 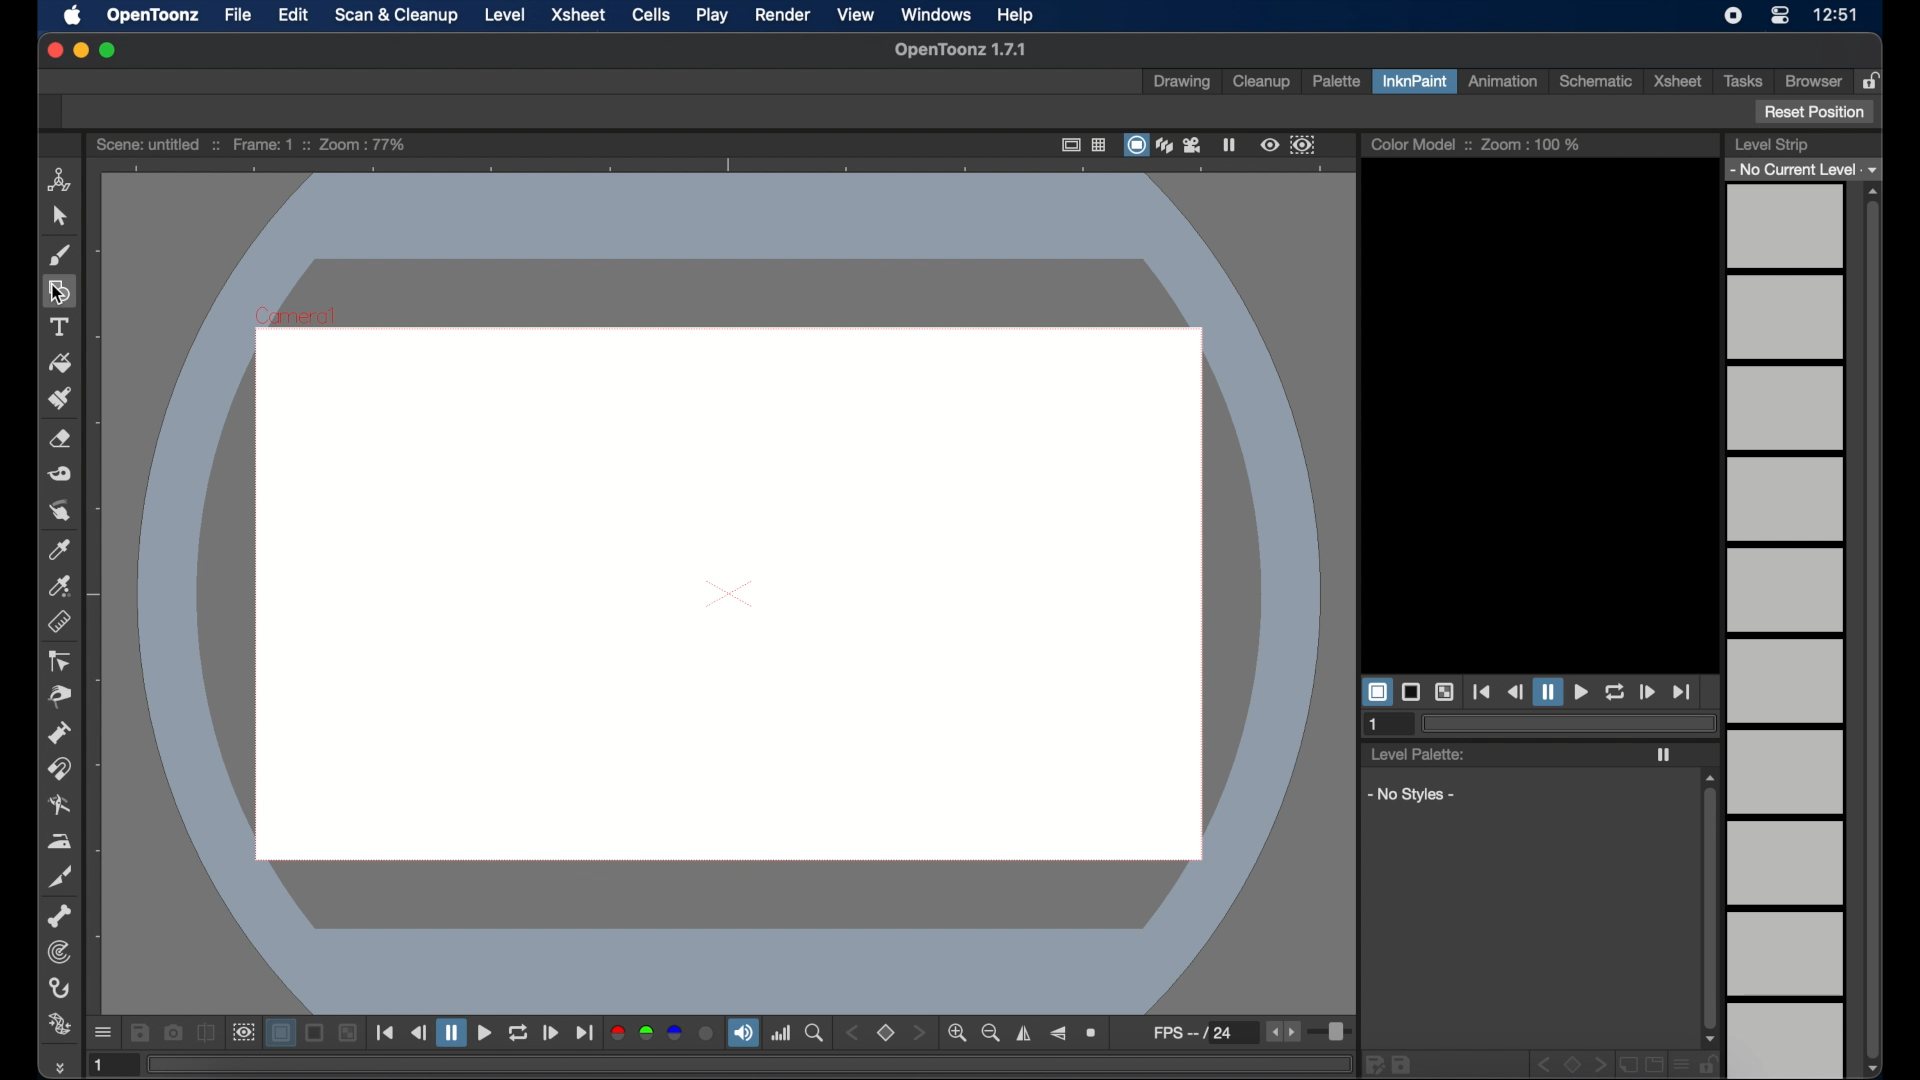 What do you see at coordinates (1444, 693) in the screenshot?
I see `checkered background` at bounding box center [1444, 693].